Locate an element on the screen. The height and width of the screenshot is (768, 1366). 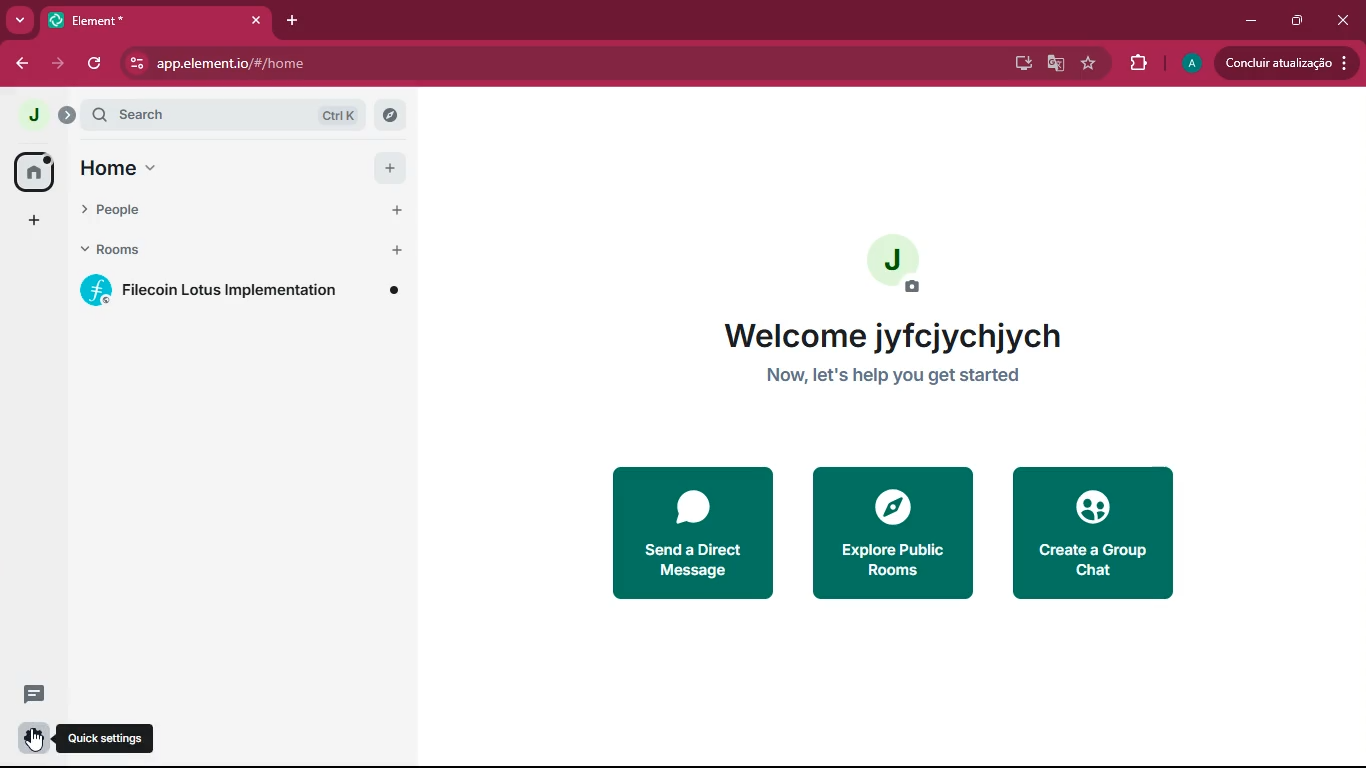
more is located at coordinates (18, 20).